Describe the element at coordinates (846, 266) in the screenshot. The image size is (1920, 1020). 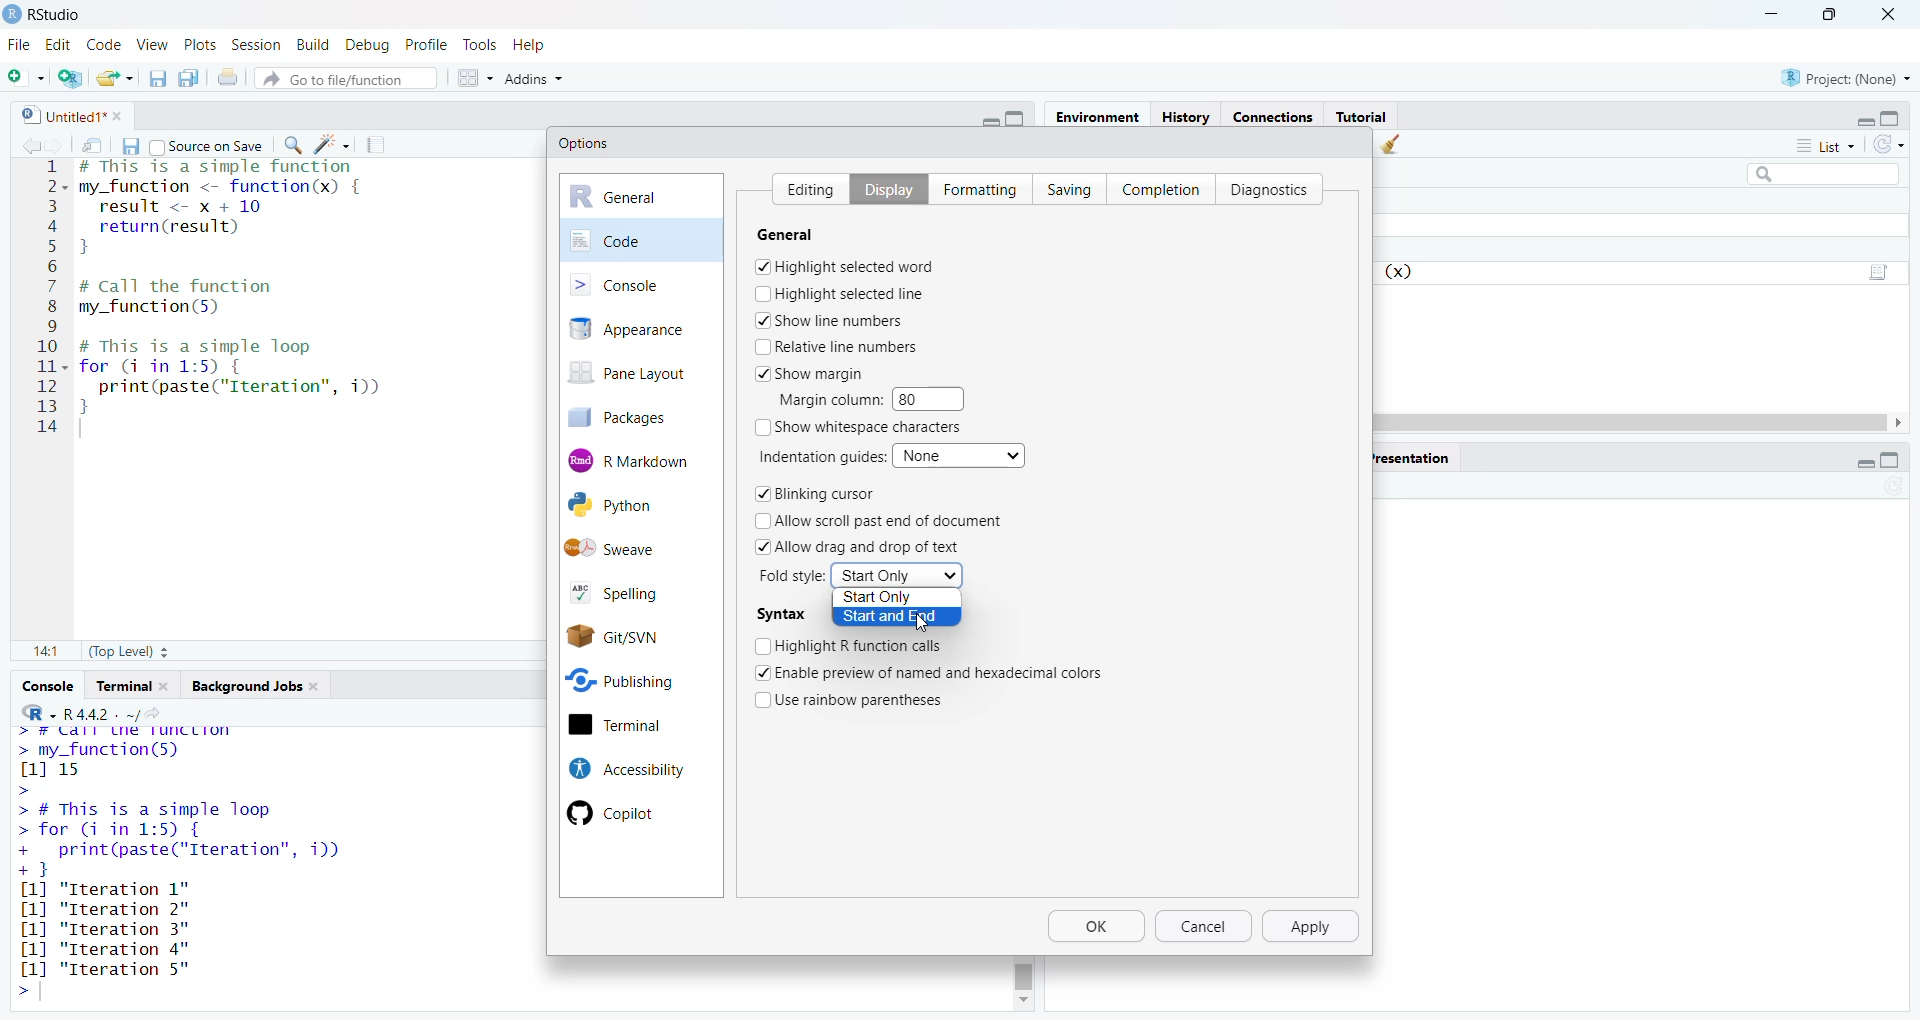
I see `highlight selected word` at that location.